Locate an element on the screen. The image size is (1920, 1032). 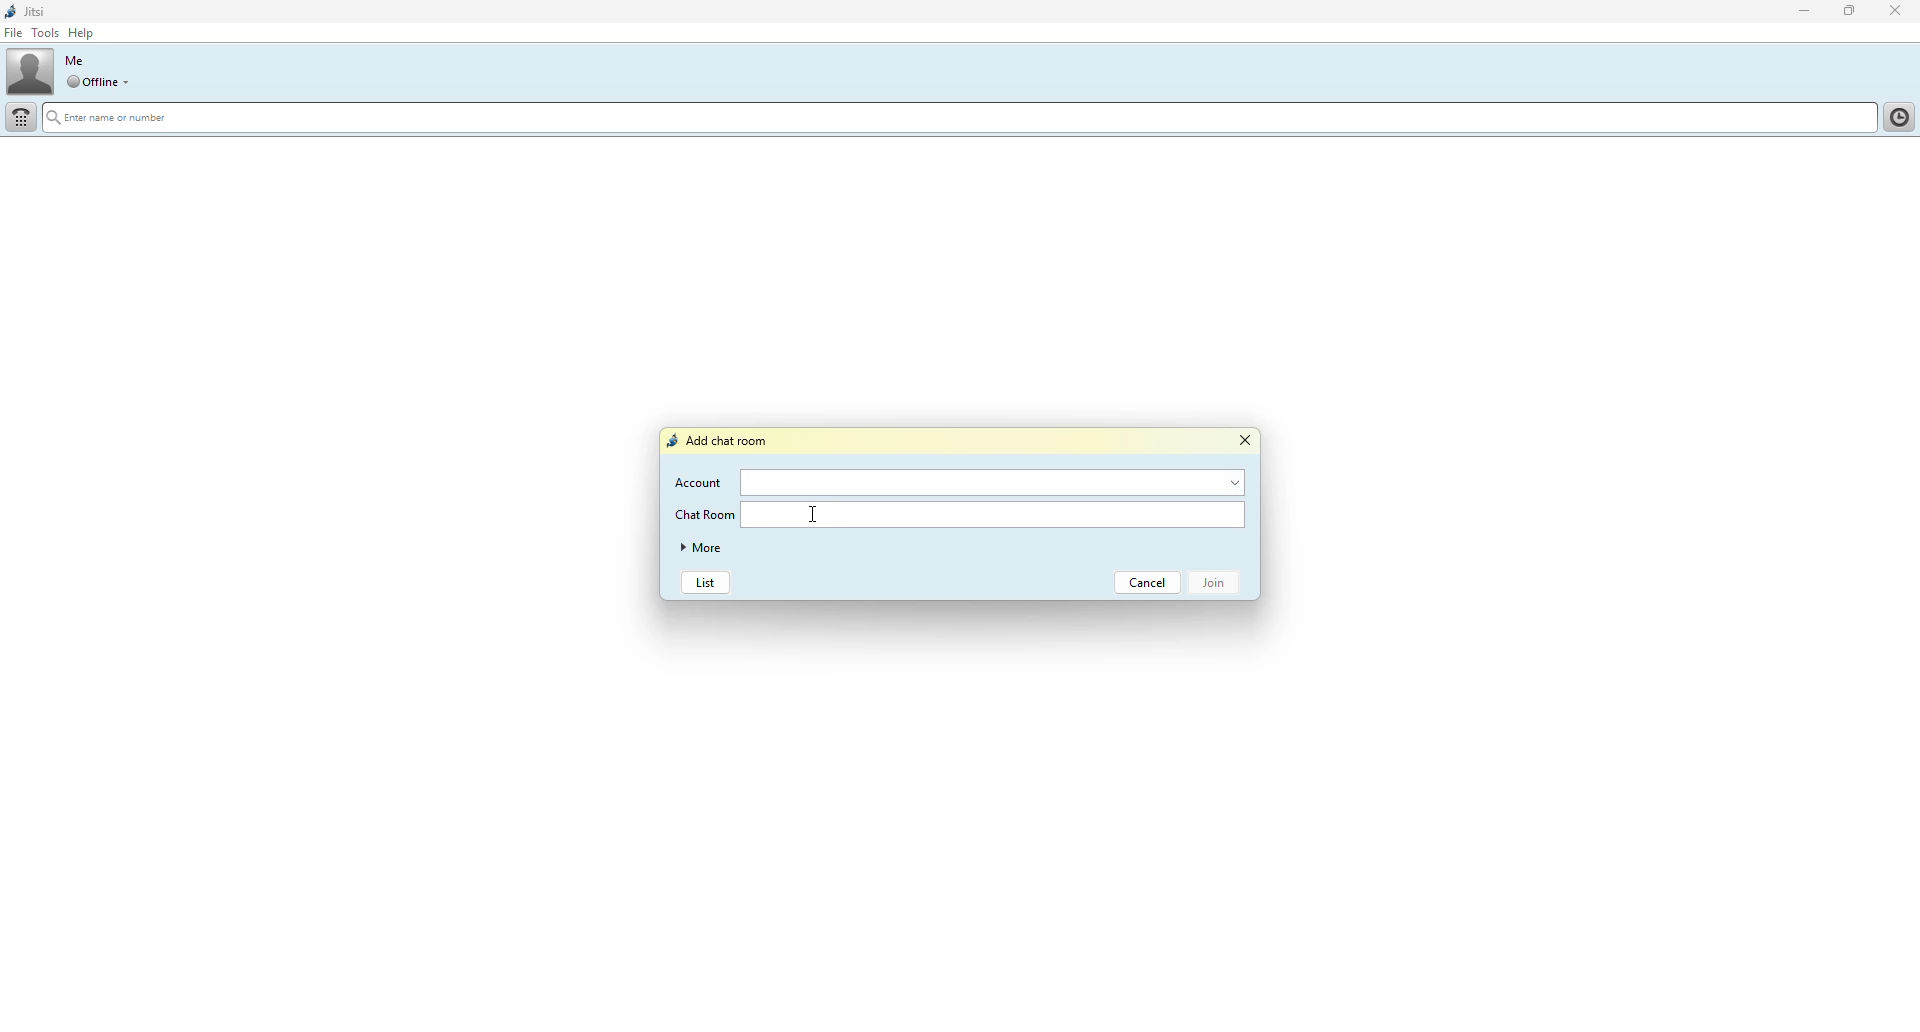
cancel is located at coordinates (1150, 582).